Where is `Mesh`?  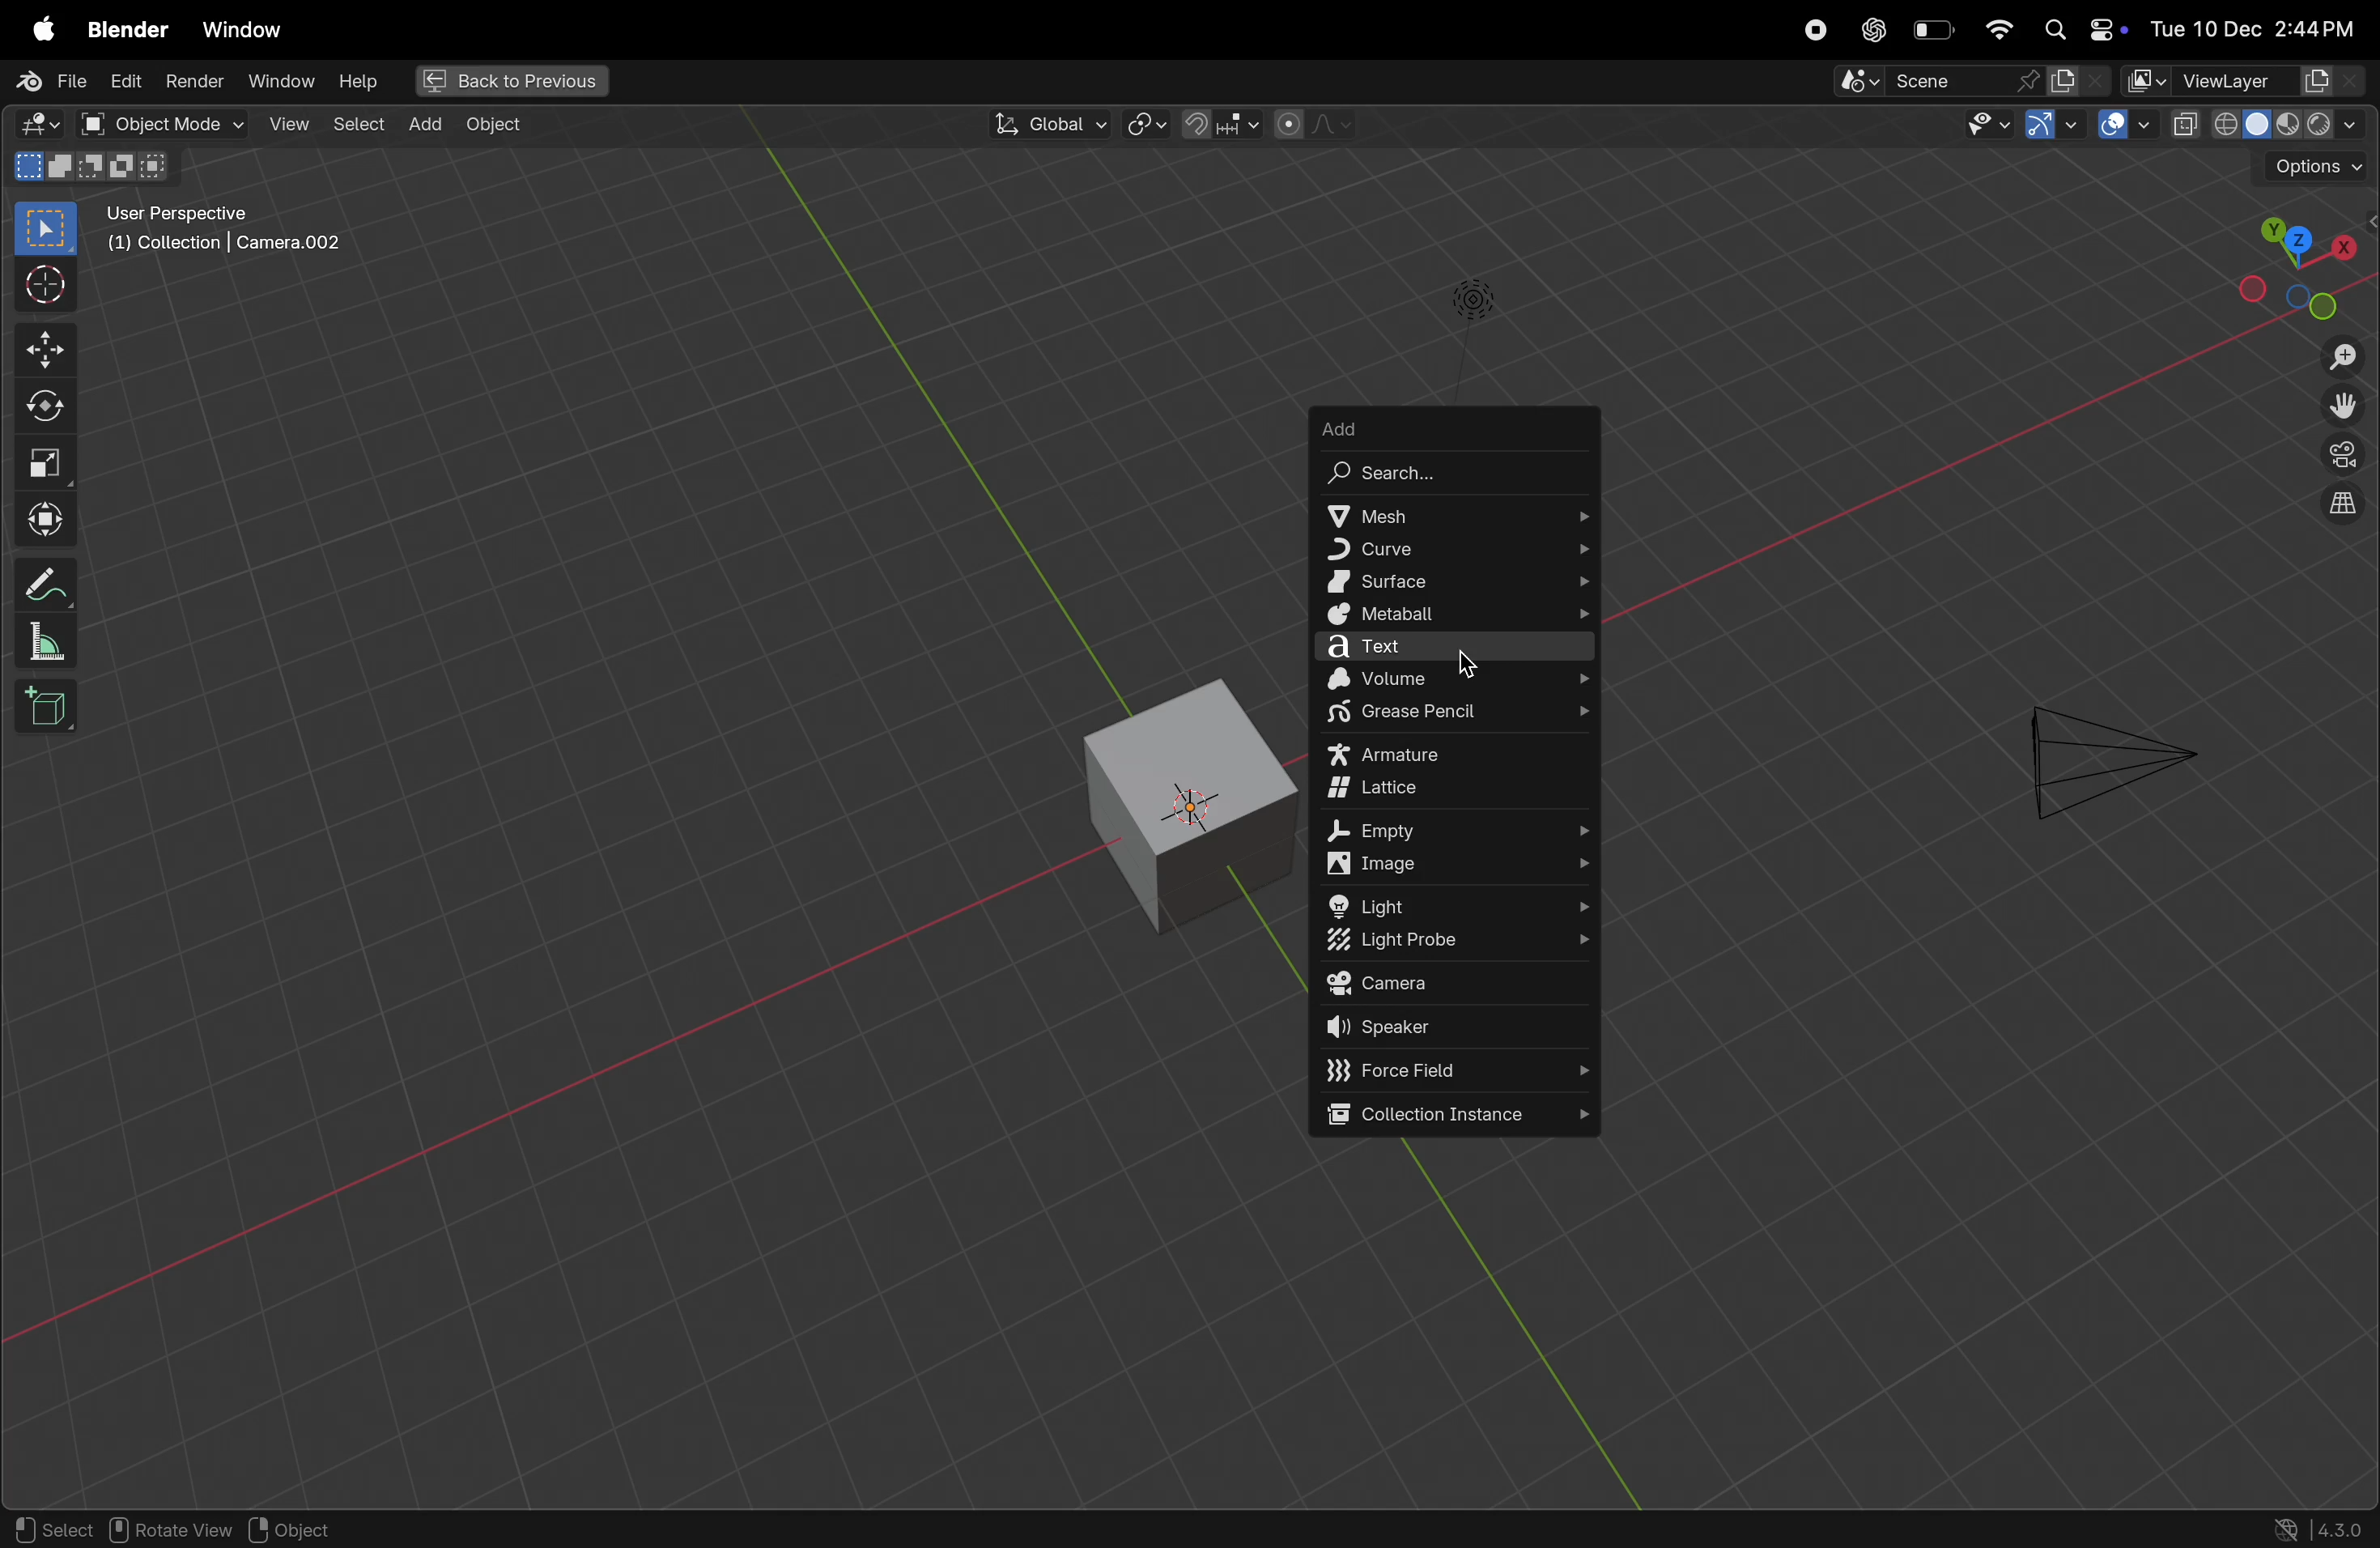 Mesh is located at coordinates (1452, 515).